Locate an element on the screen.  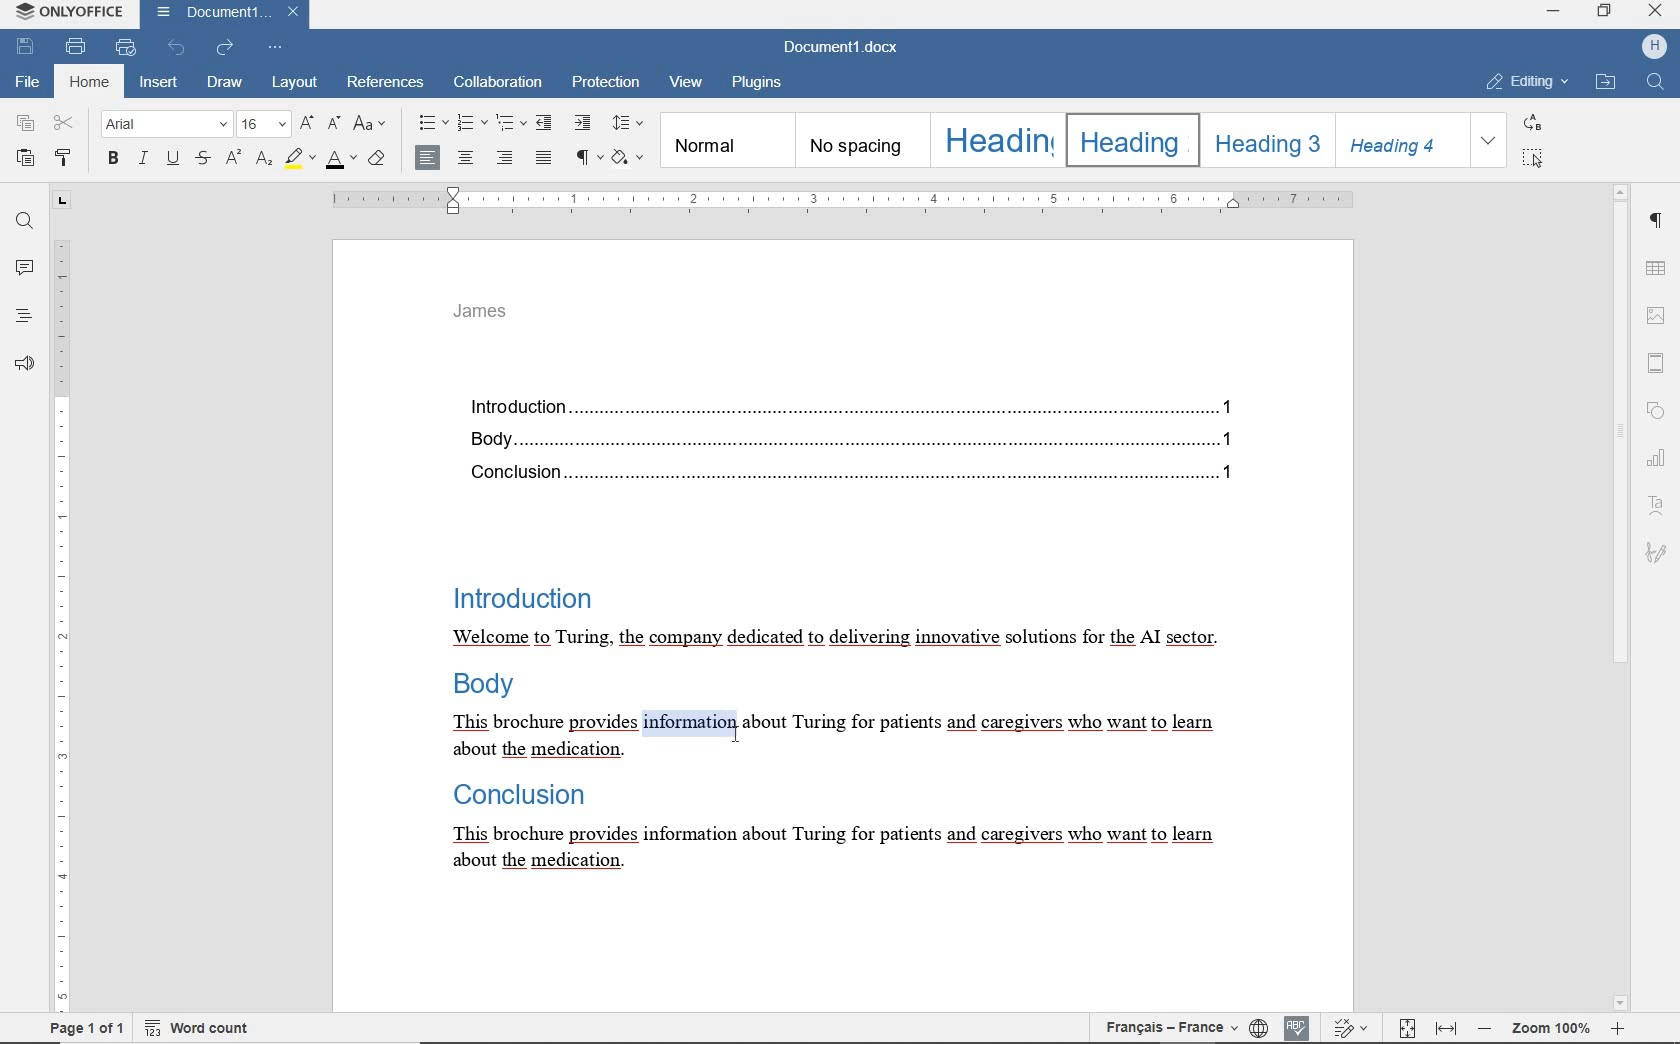
SDECREASE INDENT is located at coordinates (511, 125).